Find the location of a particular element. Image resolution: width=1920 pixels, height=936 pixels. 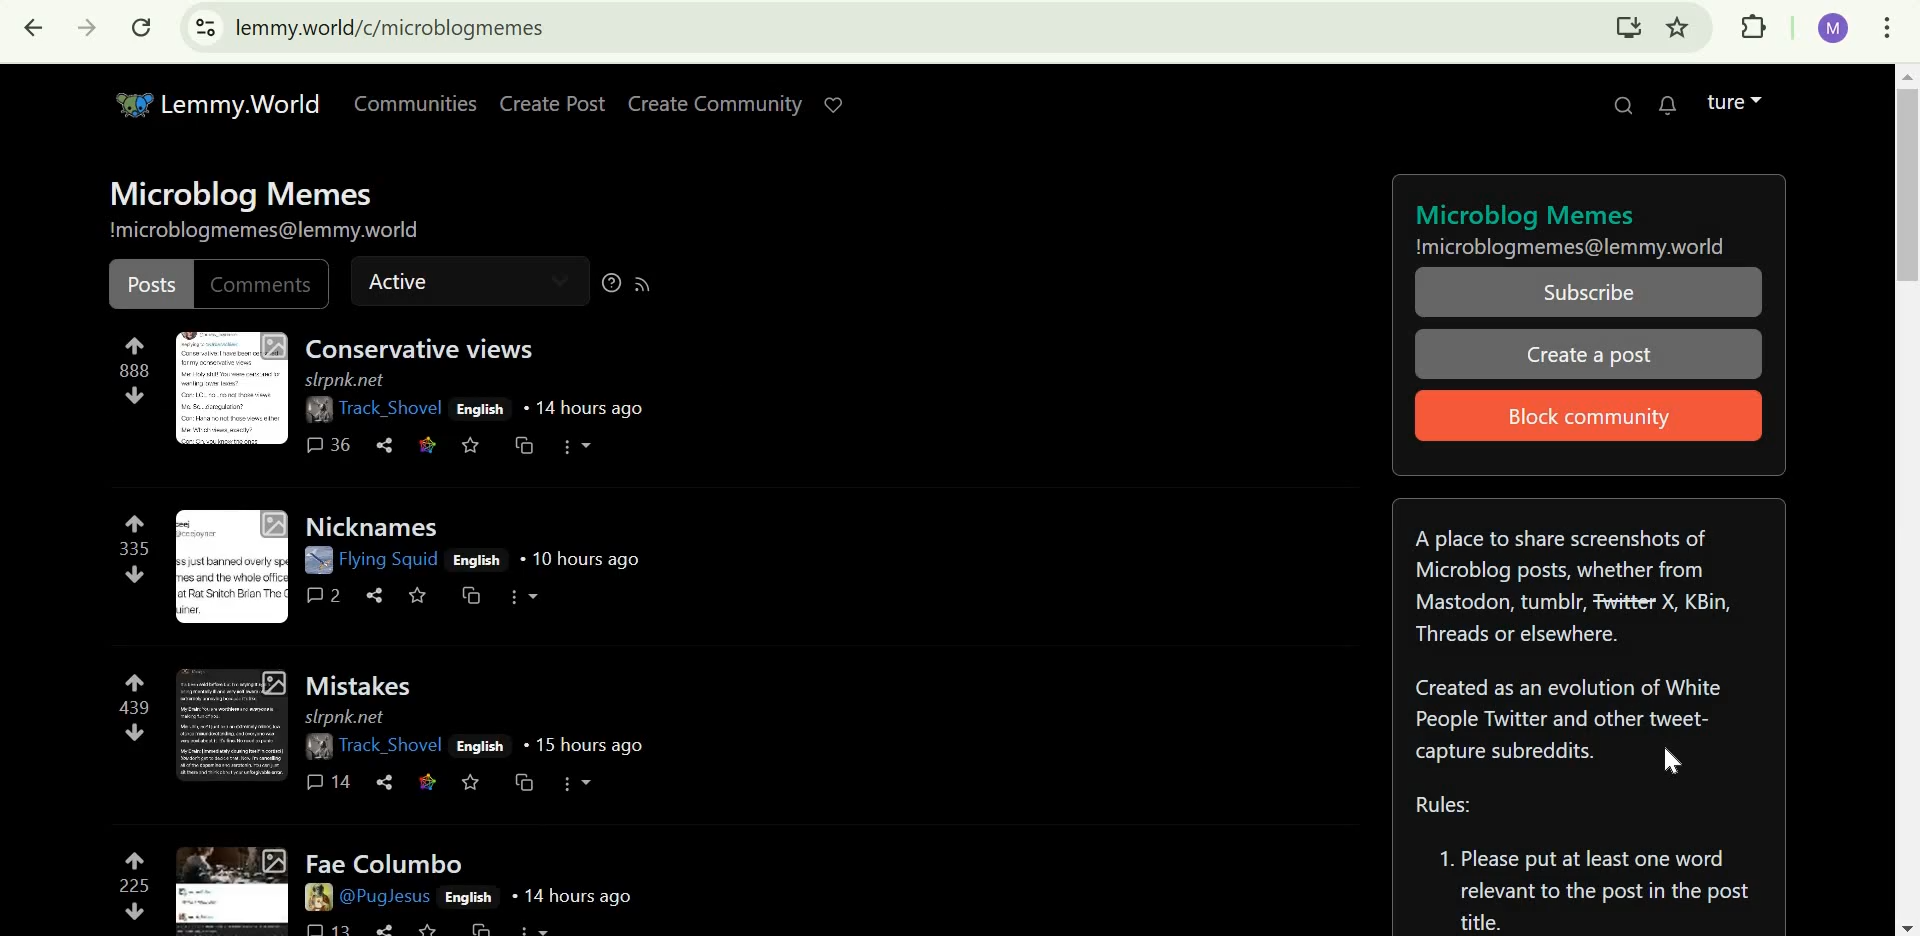

14 hours ago is located at coordinates (582, 408).